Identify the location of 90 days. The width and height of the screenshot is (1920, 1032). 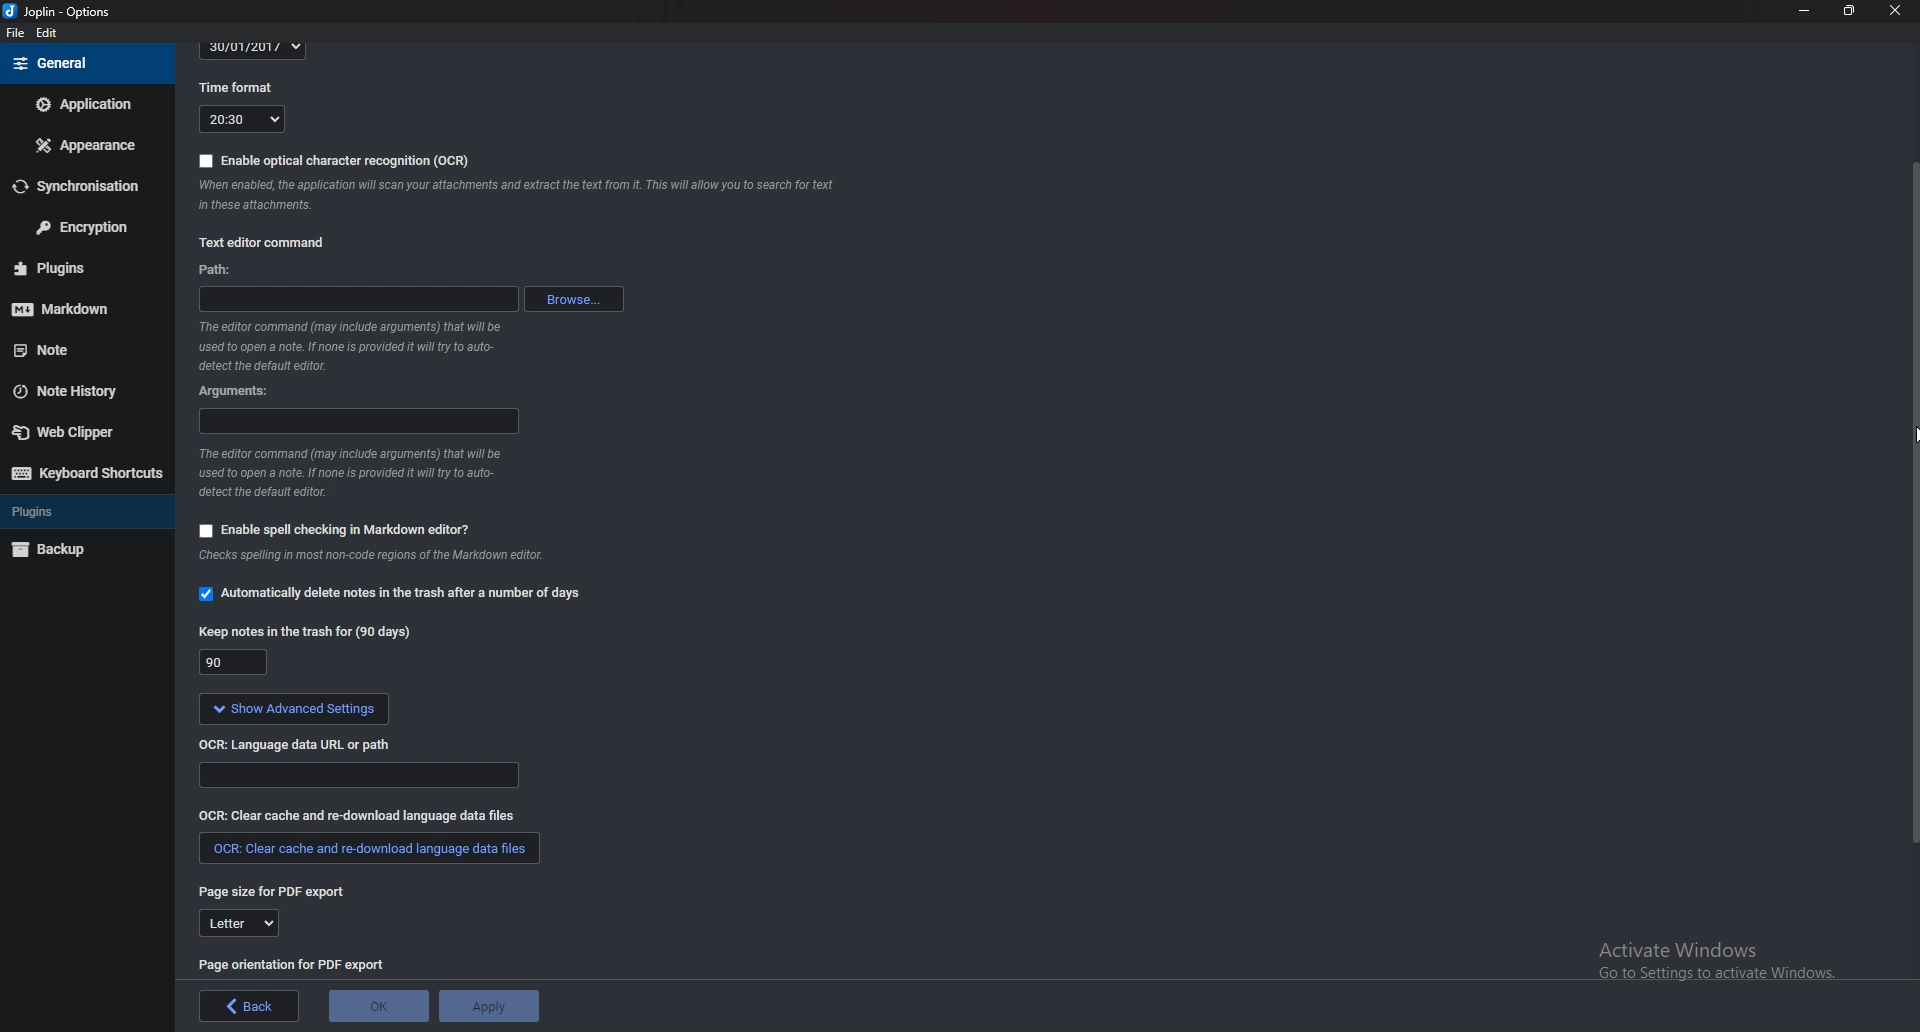
(235, 663).